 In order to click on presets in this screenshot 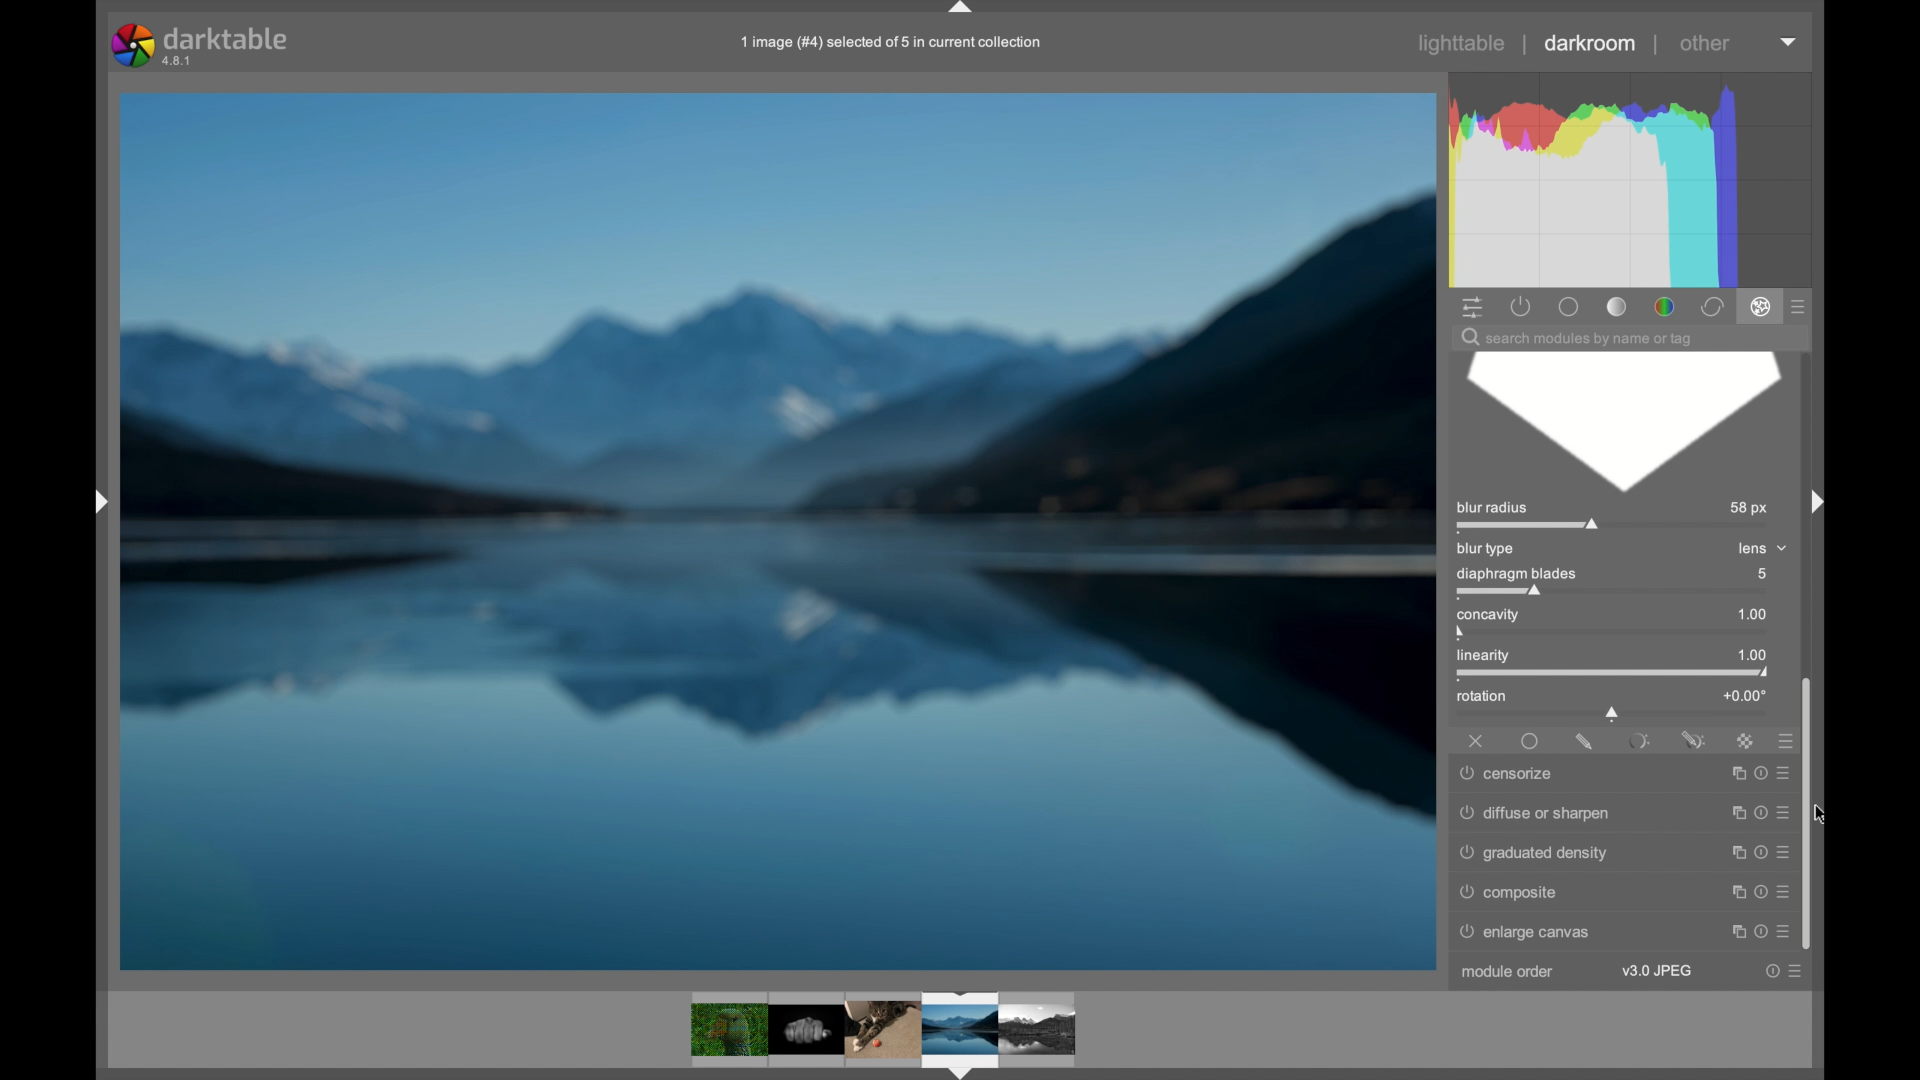, I will do `click(1780, 740)`.